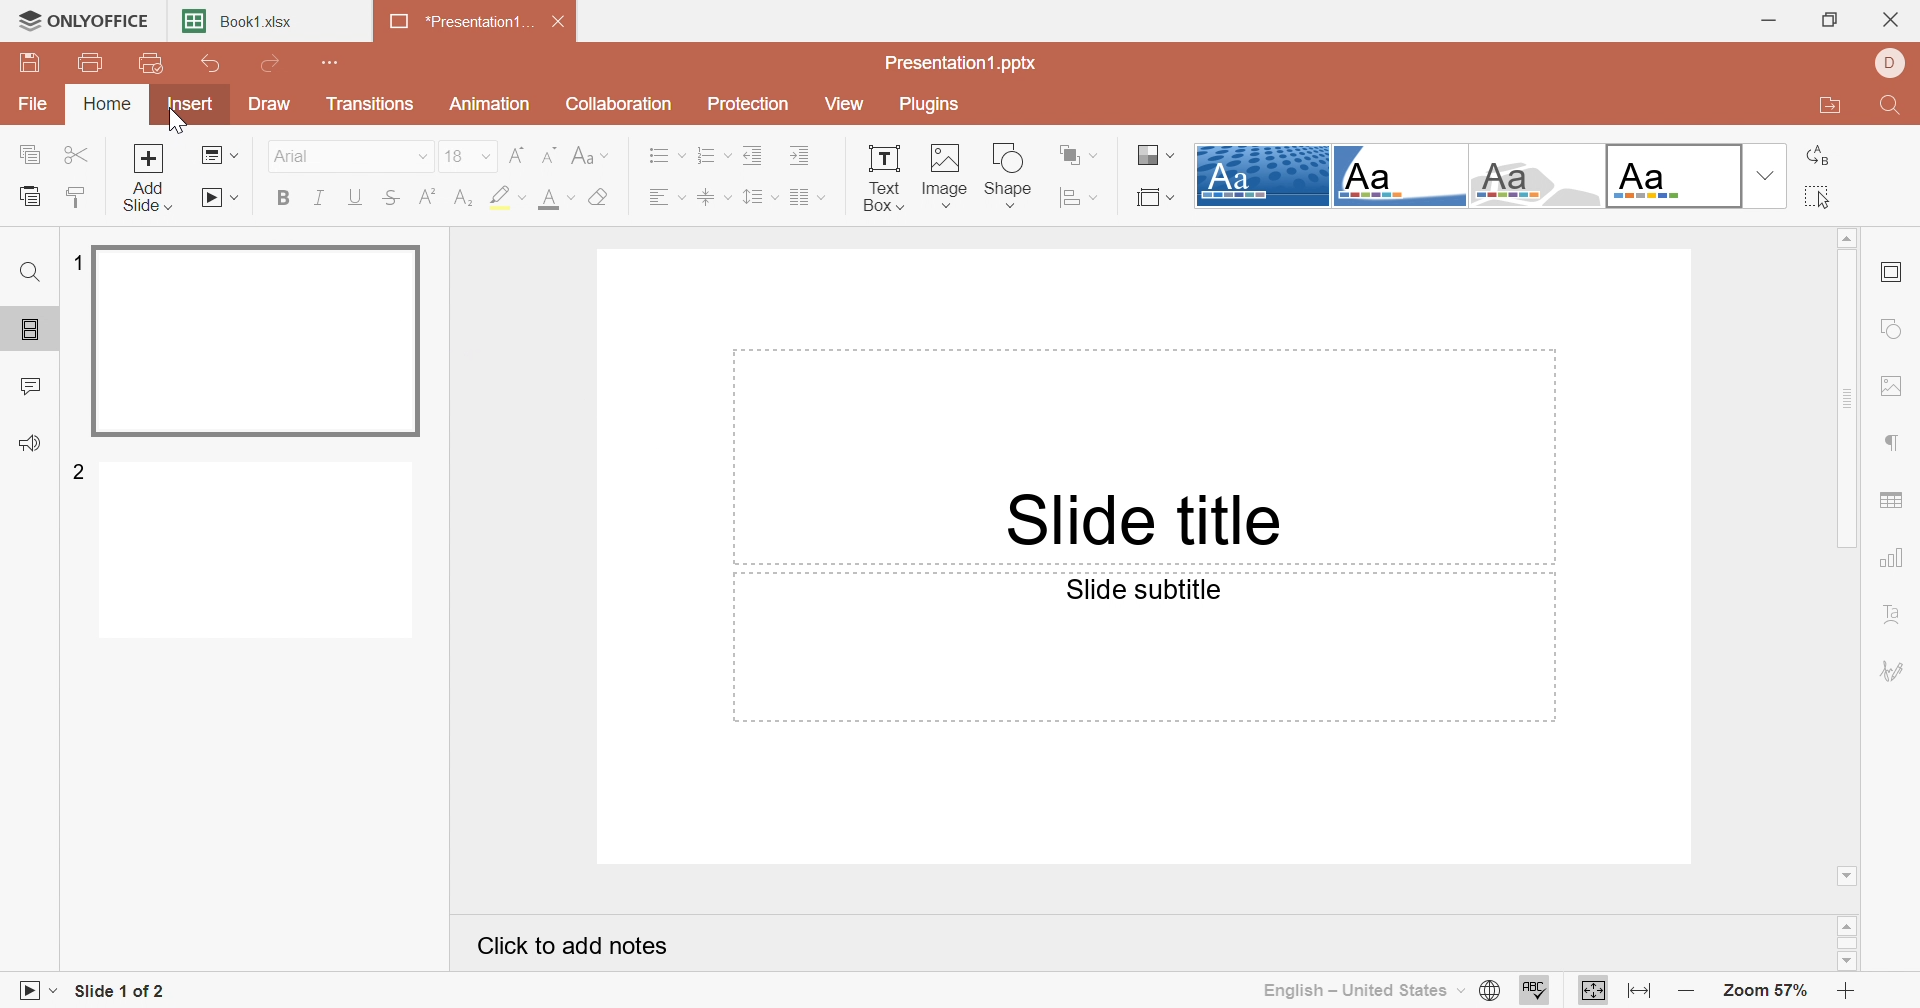 The width and height of the screenshot is (1920, 1008). What do you see at coordinates (1851, 943) in the screenshot?
I see `Scroll Bar` at bounding box center [1851, 943].